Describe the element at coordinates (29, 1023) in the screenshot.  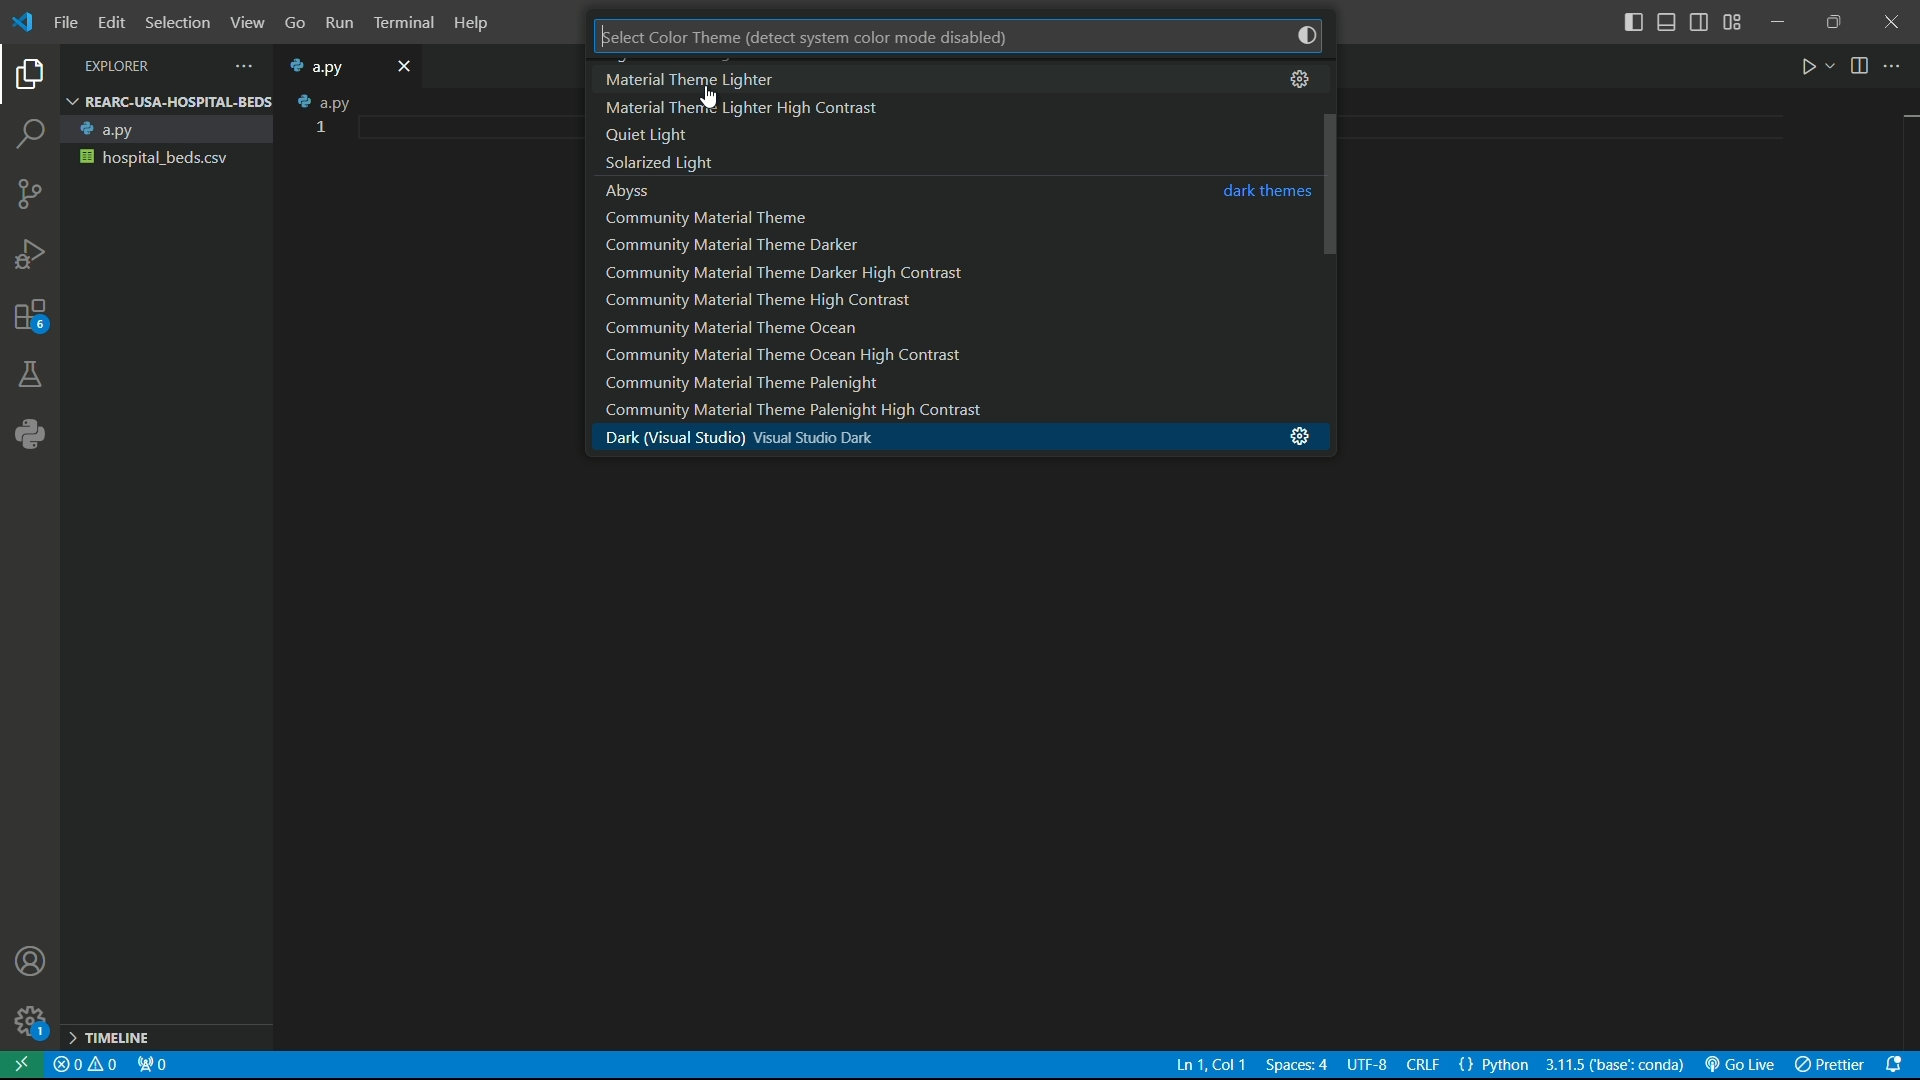
I see `settings` at that location.